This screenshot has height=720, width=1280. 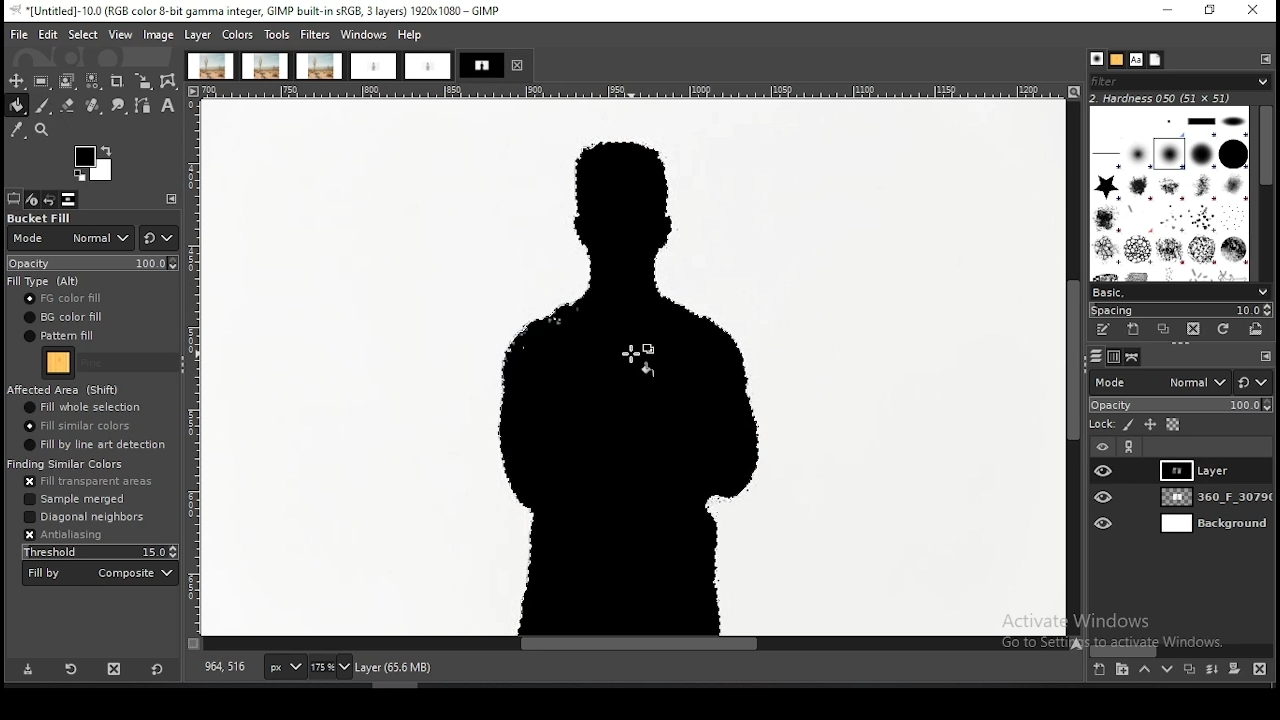 What do you see at coordinates (1180, 82) in the screenshot?
I see `filter brushes` at bounding box center [1180, 82].